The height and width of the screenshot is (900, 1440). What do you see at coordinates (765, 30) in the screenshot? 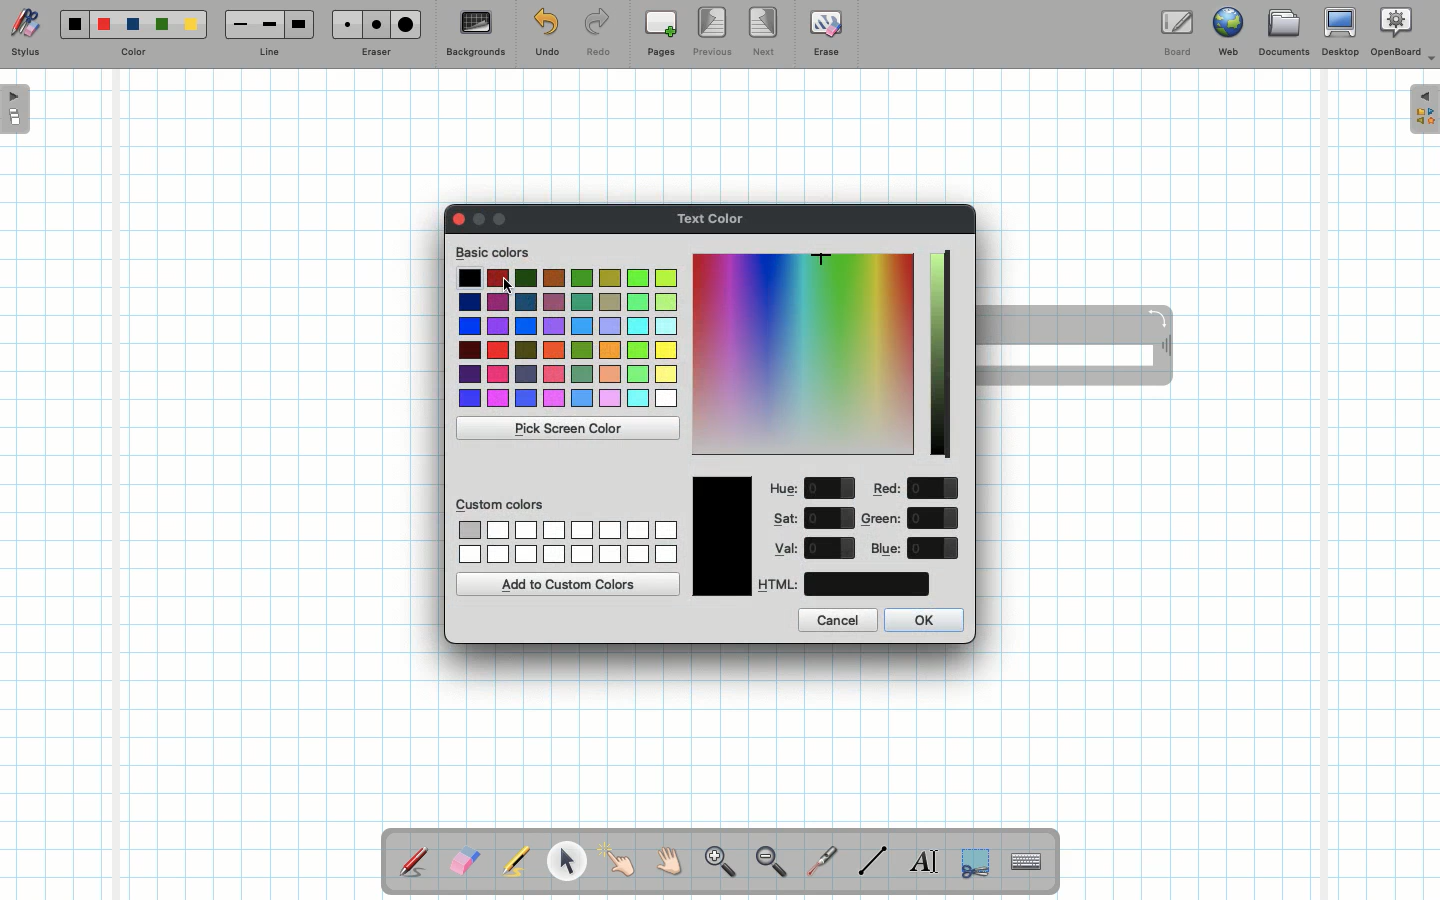
I see `Next` at bounding box center [765, 30].